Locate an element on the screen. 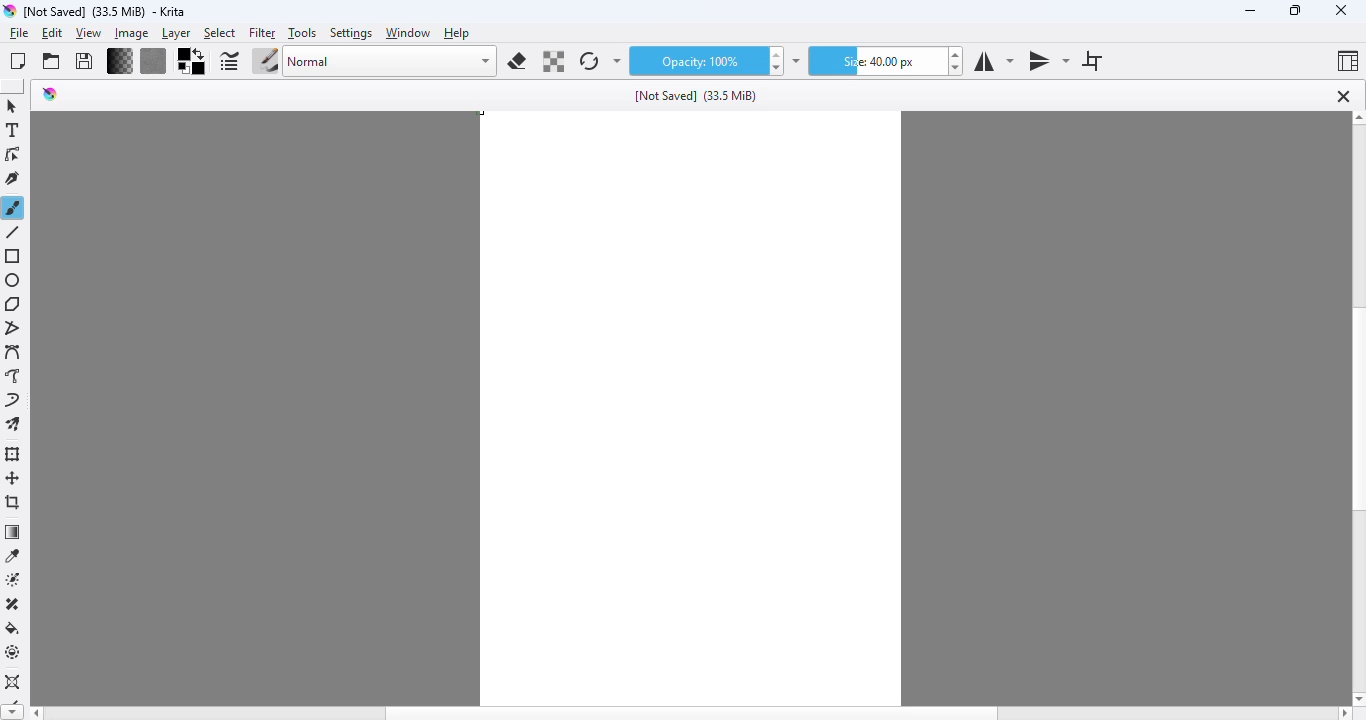  Canvas is located at coordinates (689, 406).